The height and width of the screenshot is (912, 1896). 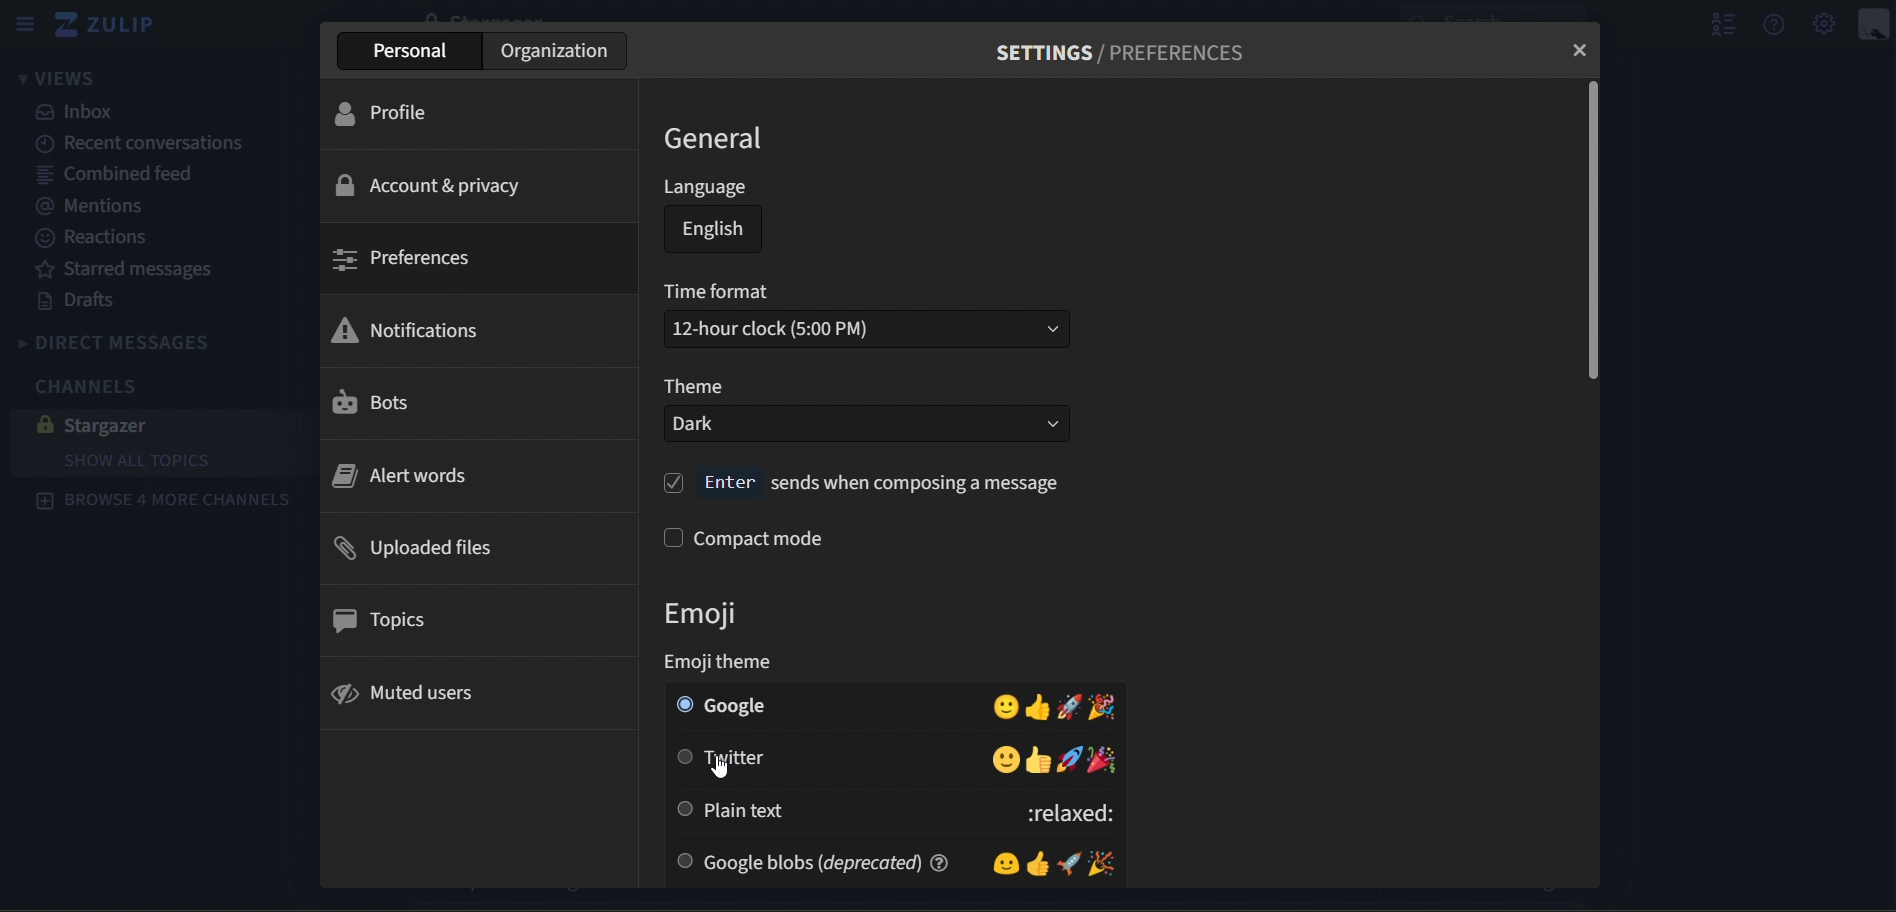 I want to click on plain text, so click(x=897, y=812).